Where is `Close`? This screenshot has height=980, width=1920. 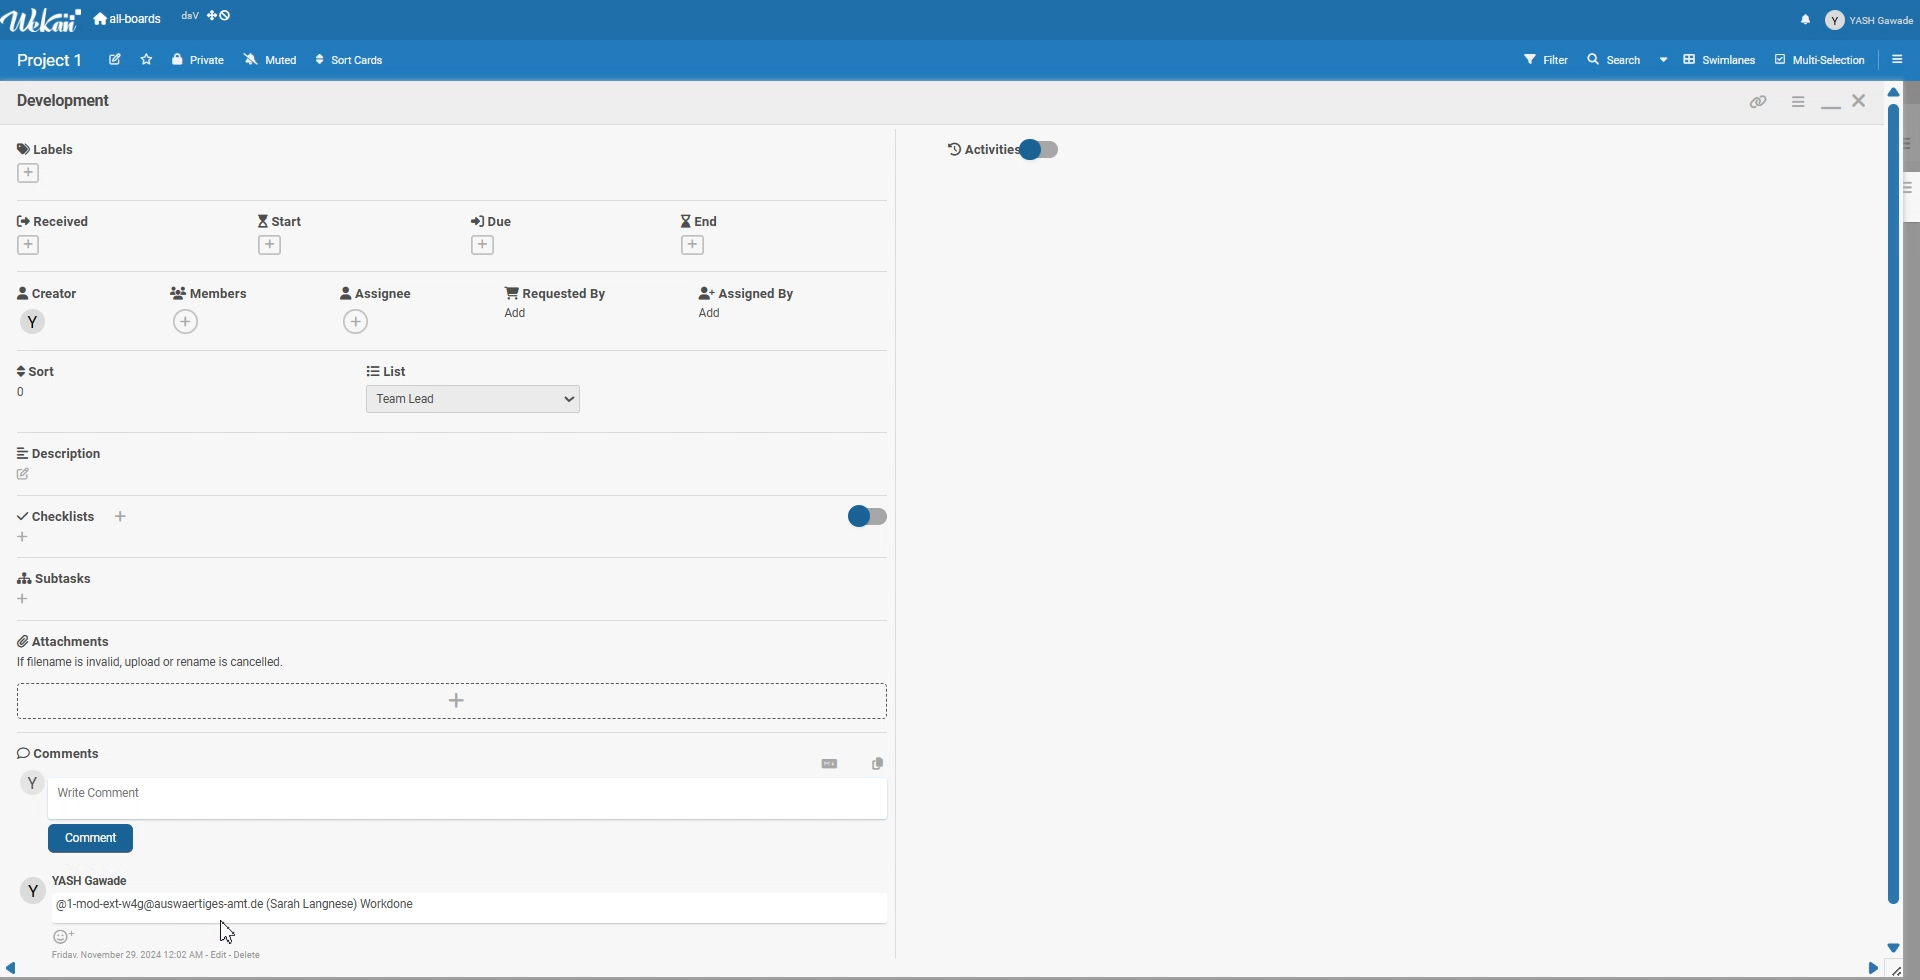 Close is located at coordinates (1861, 100).